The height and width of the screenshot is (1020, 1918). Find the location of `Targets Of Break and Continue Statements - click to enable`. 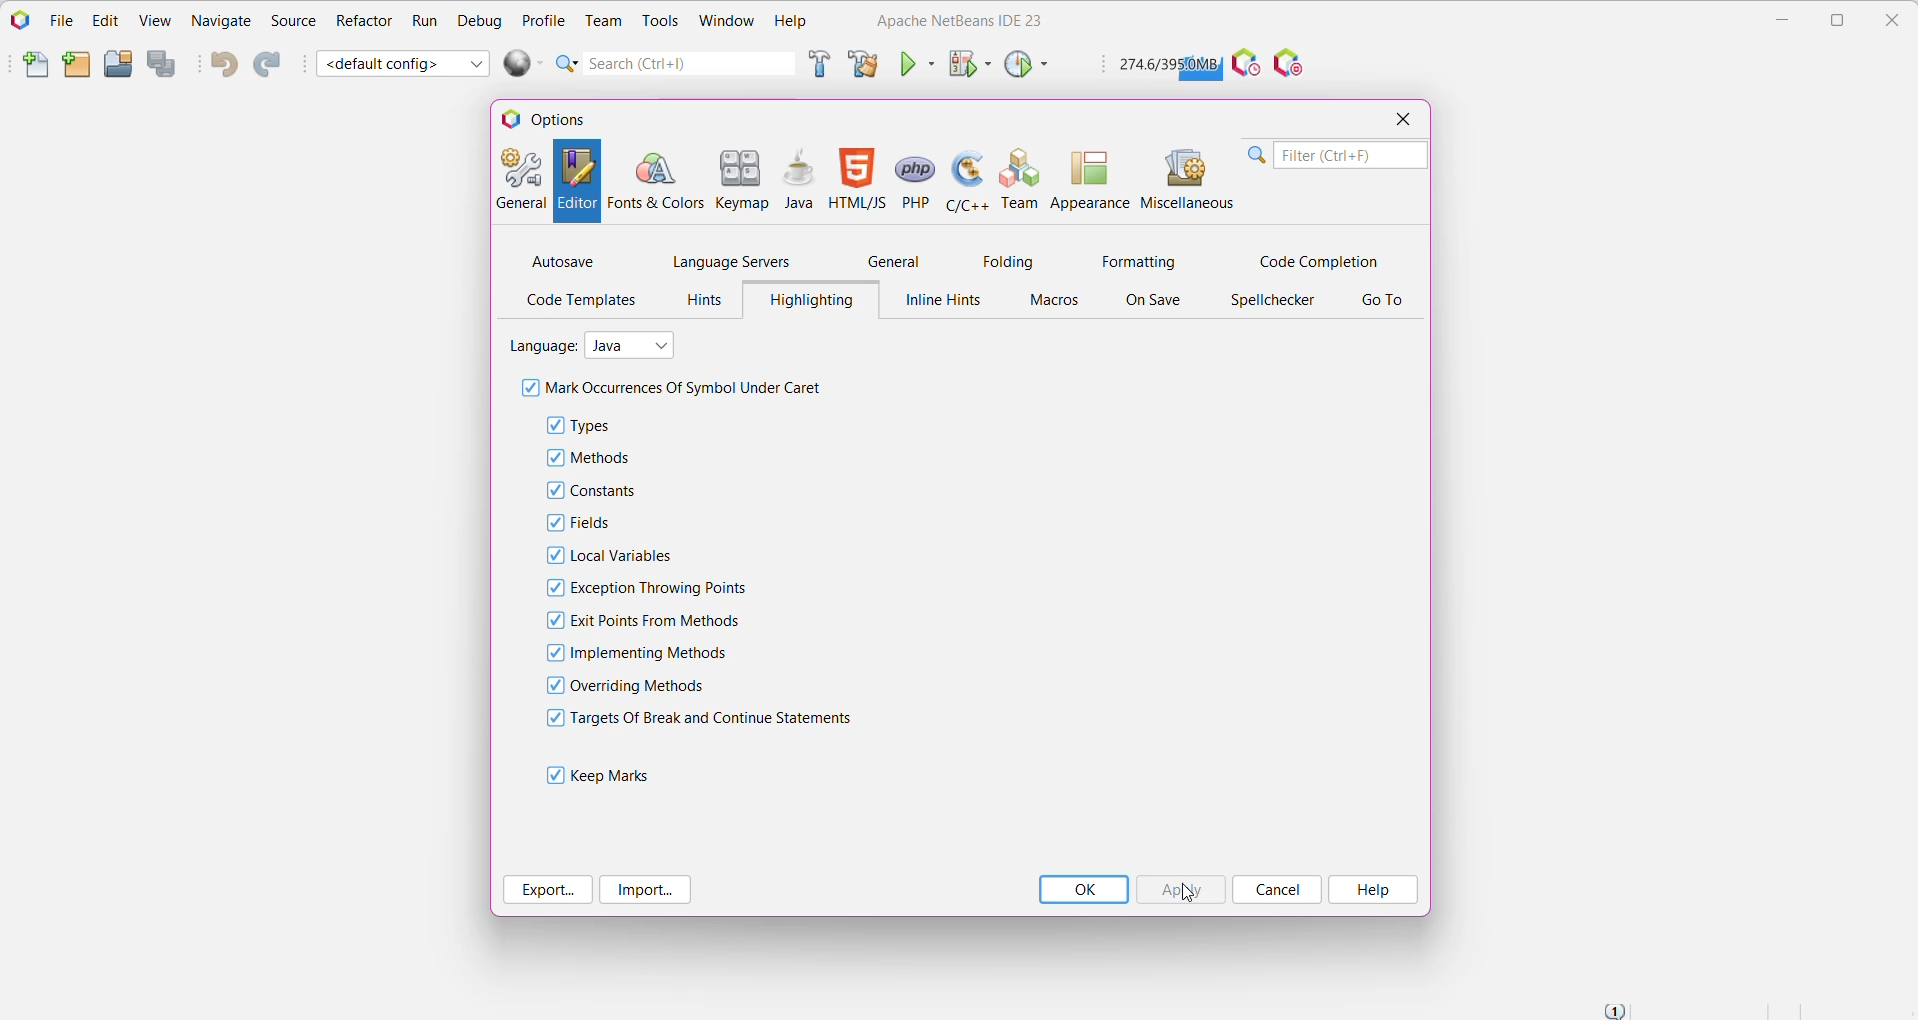

Targets Of Break and Continue Statements - click to enable is located at coordinates (723, 720).